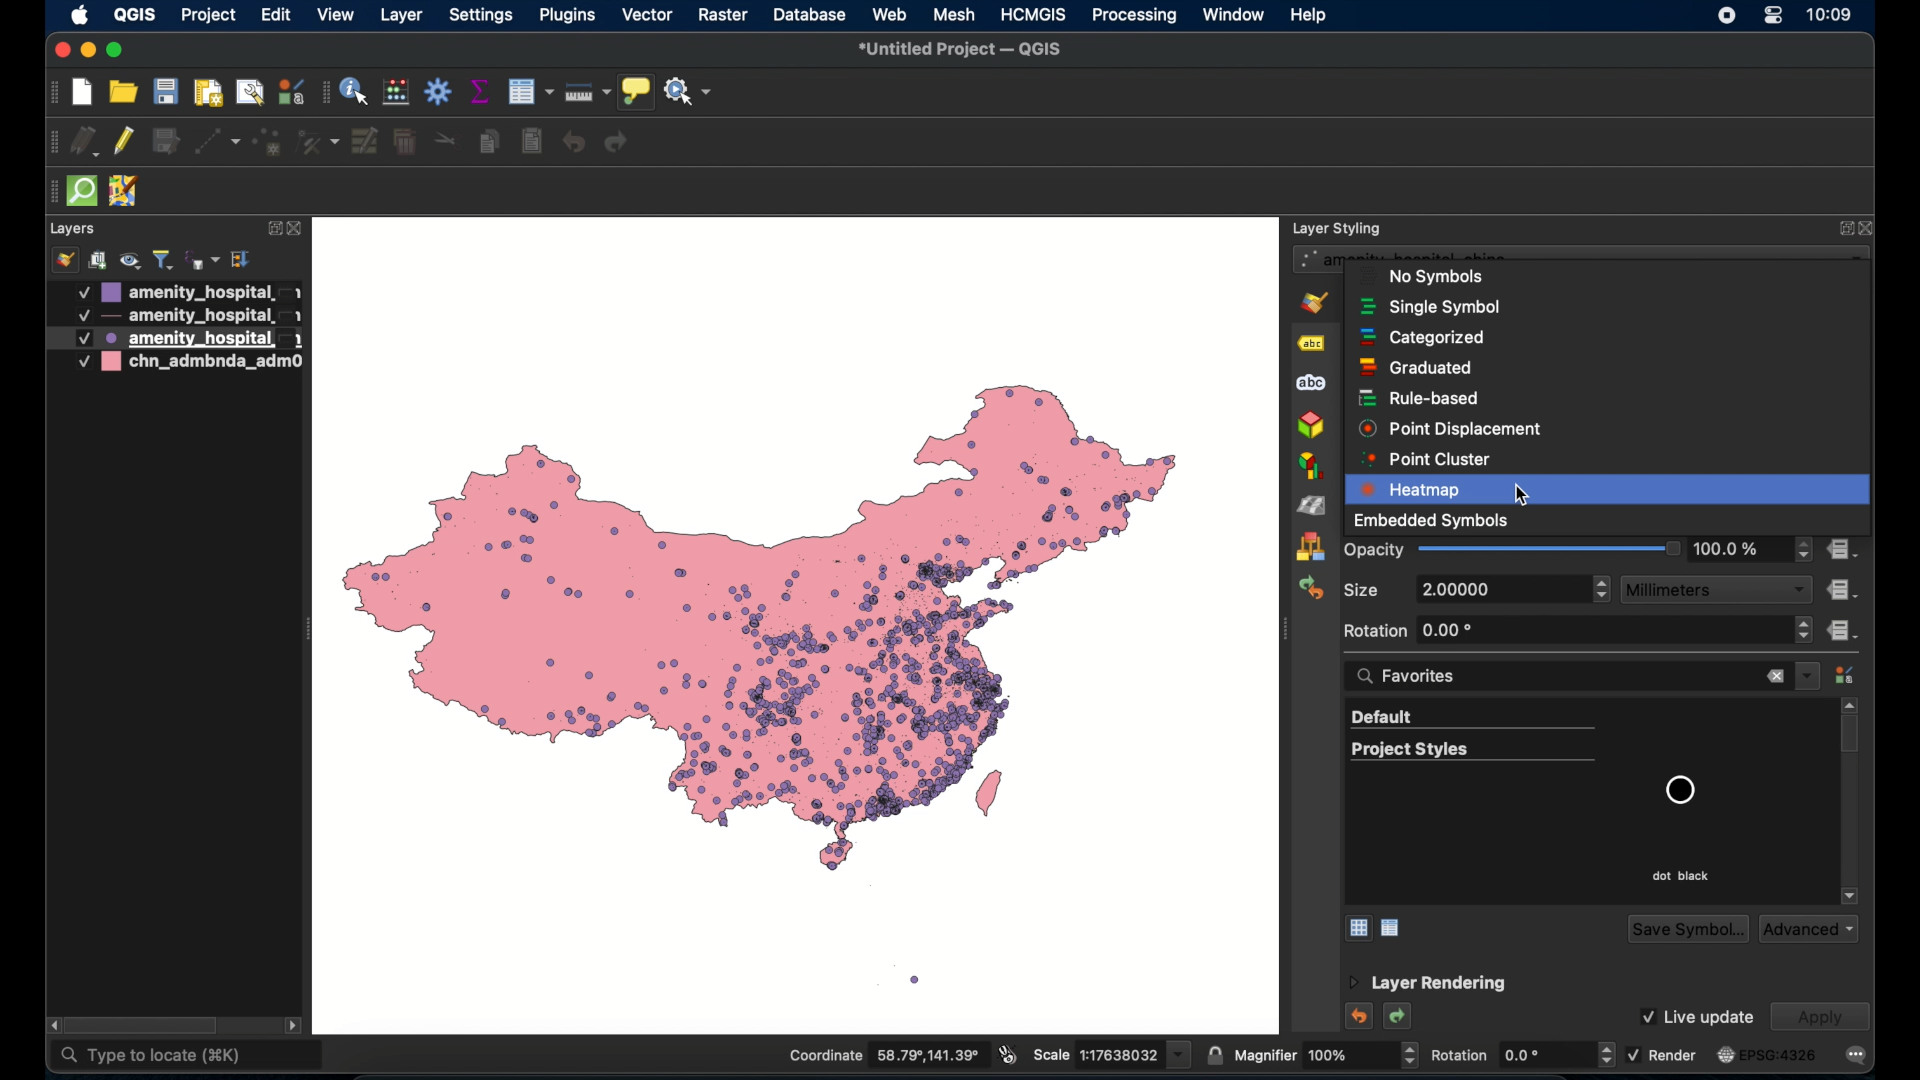 The image size is (1920, 1080). Describe the element at coordinates (396, 91) in the screenshot. I see `open field calculator` at that location.